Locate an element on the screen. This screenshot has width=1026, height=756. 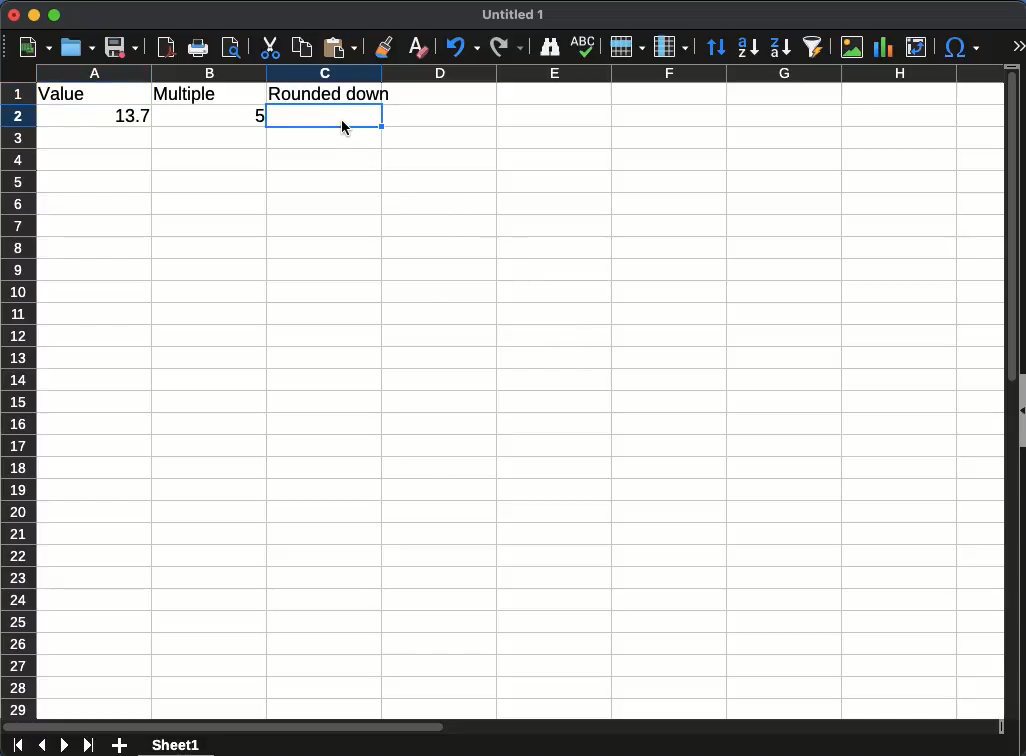
pdf reader is located at coordinates (166, 47).